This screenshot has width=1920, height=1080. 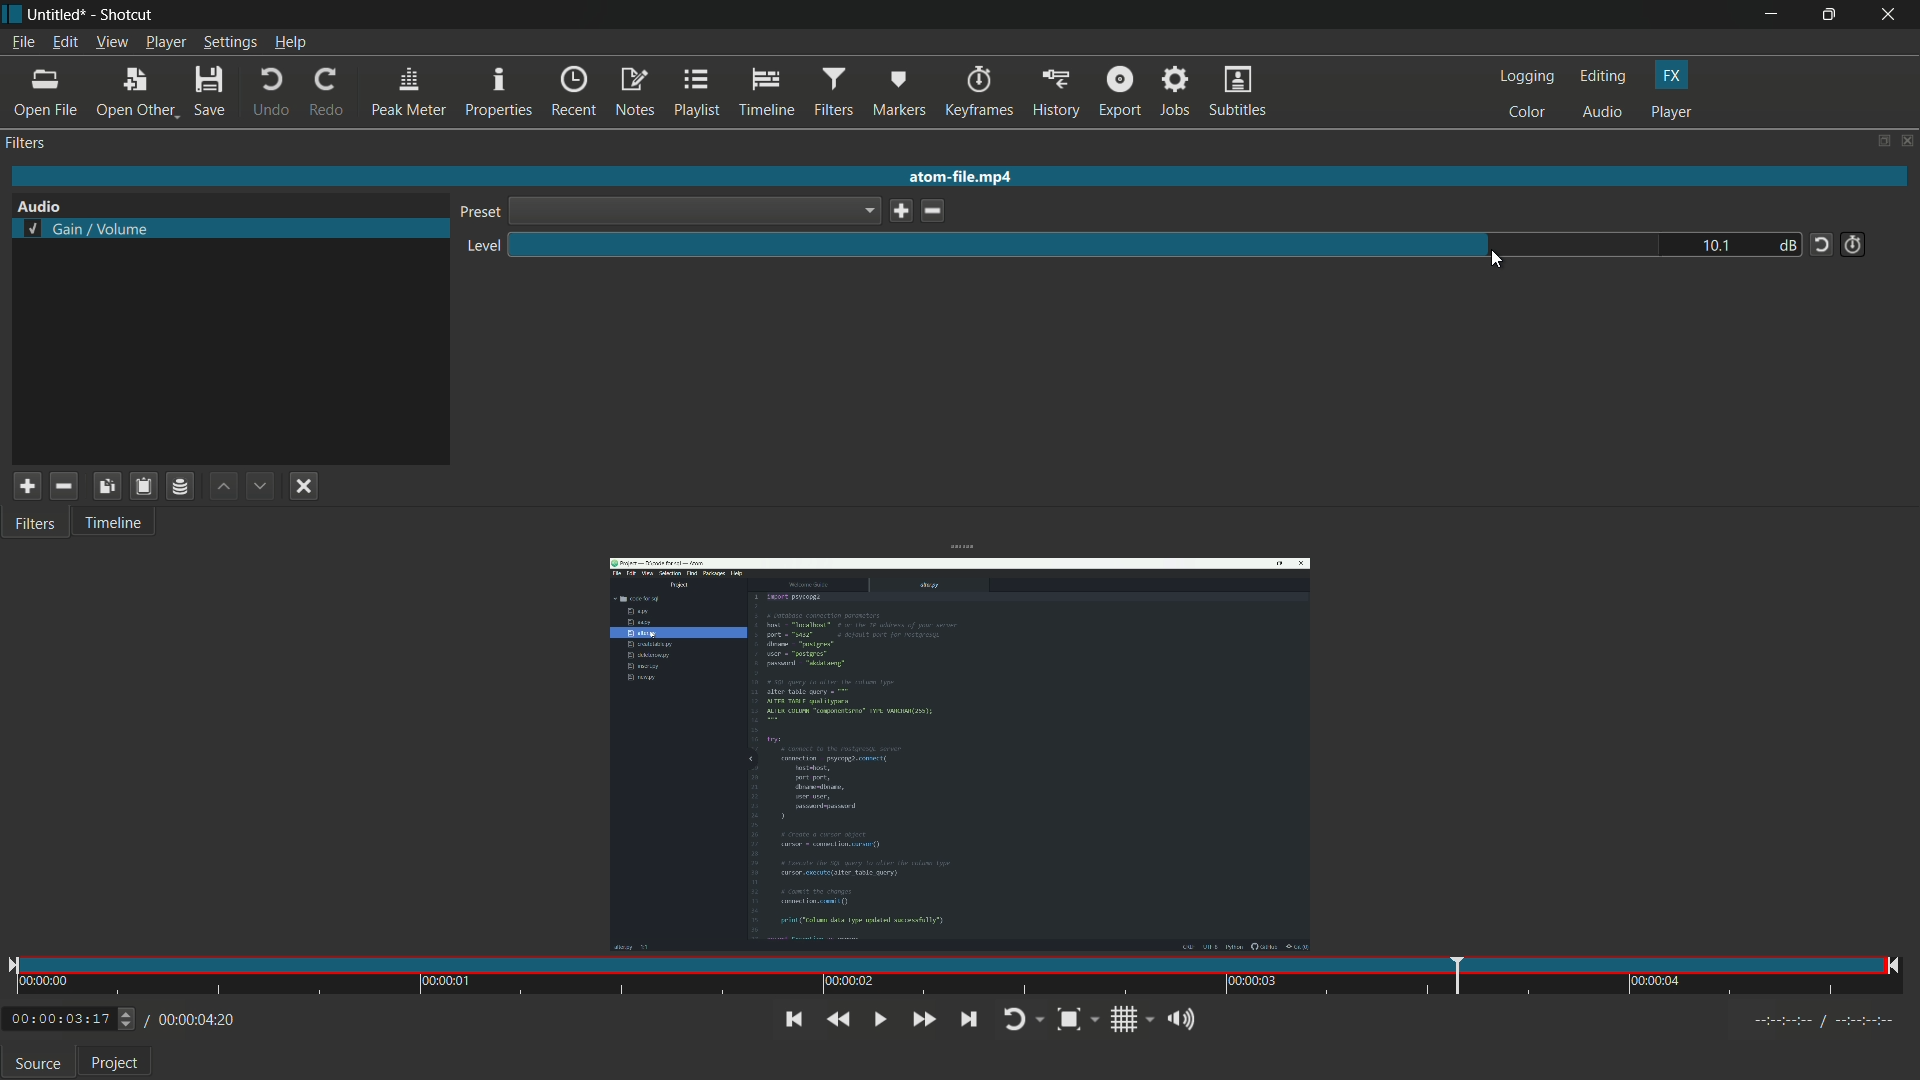 What do you see at coordinates (898, 93) in the screenshot?
I see `markers` at bounding box center [898, 93].